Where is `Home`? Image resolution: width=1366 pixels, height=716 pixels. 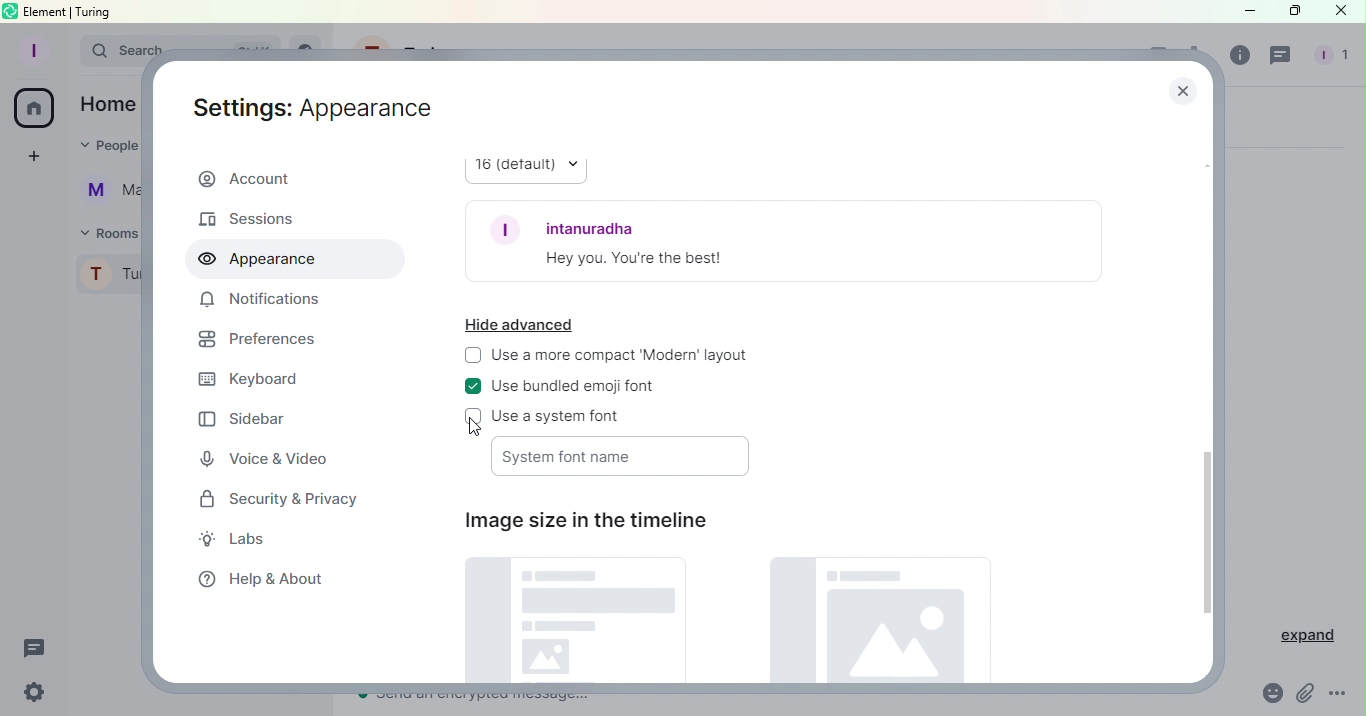
Home is located at coordinates (108, 107).